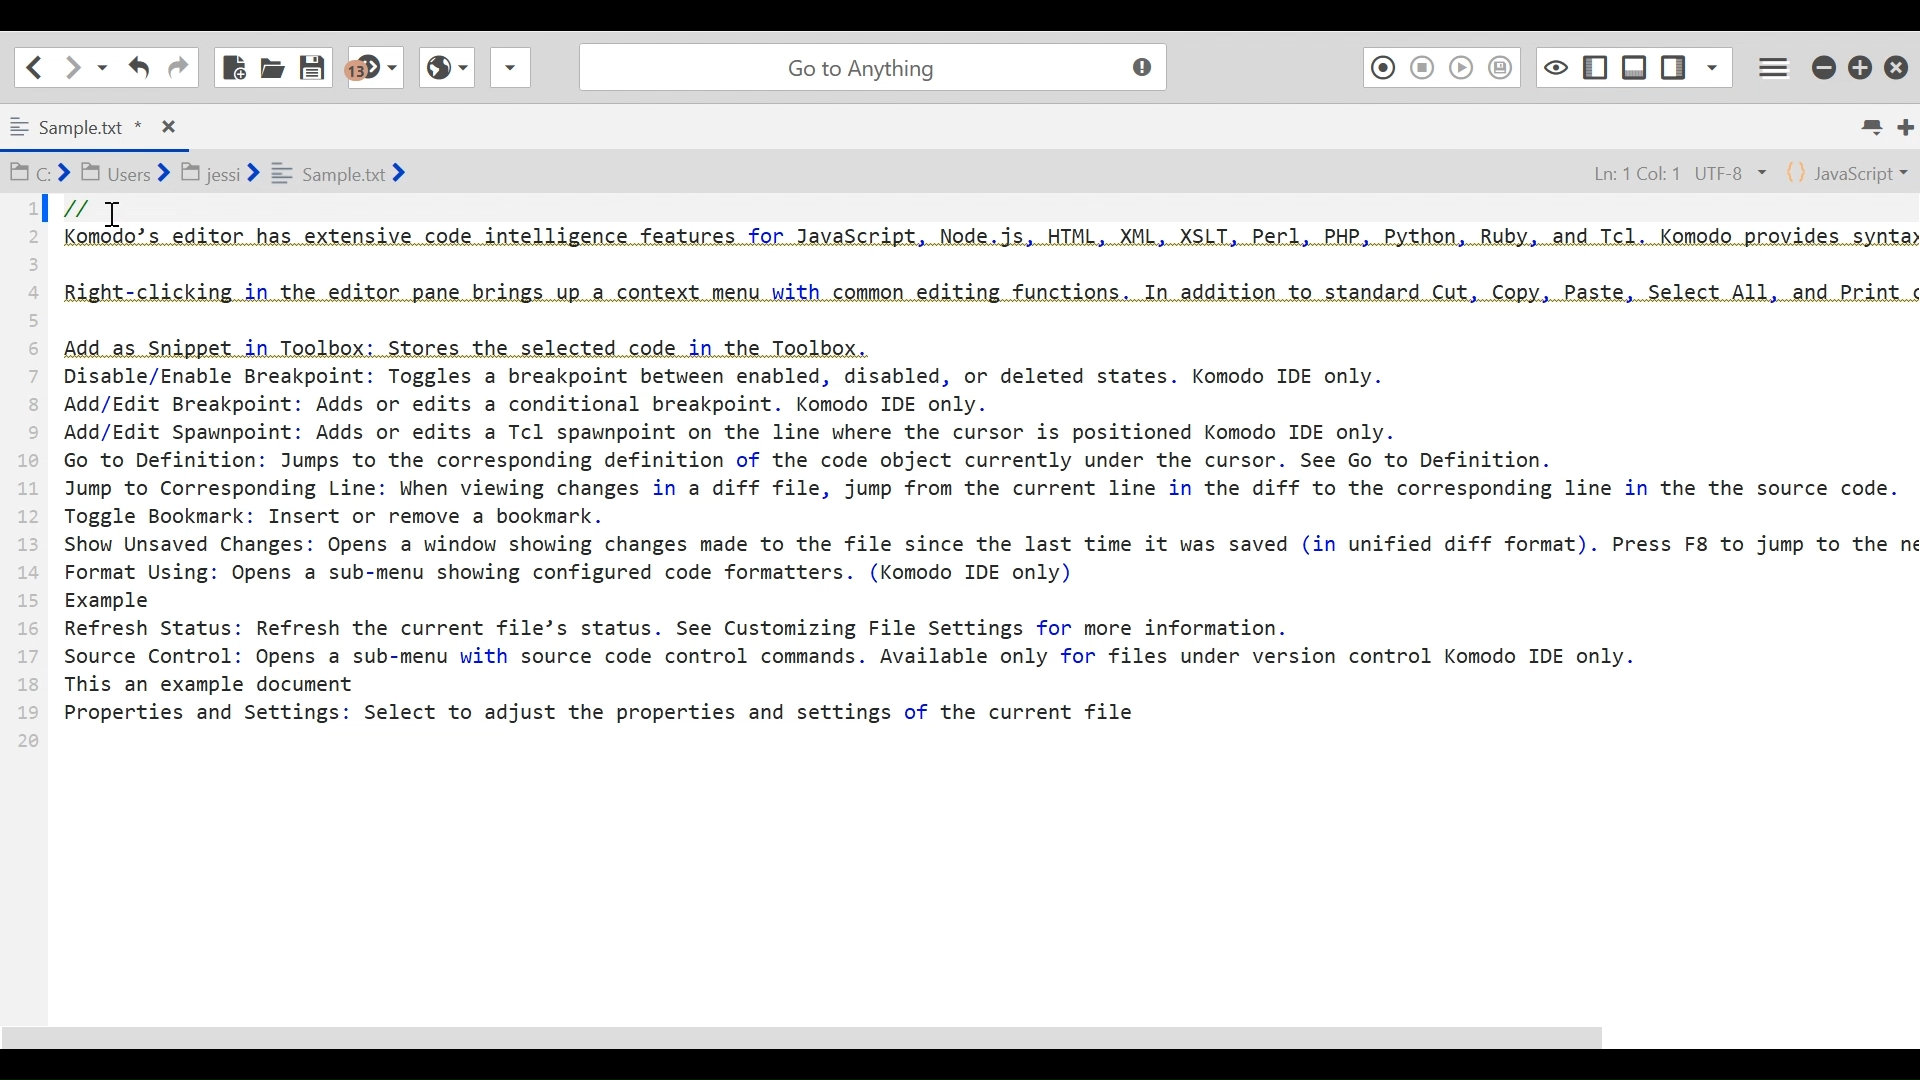 The width and height of the screenshot is (1920, 1080). What do you see at coordinates (178, 66) in the screenshot?
I see `Redo` at bounding box center [178, 66].